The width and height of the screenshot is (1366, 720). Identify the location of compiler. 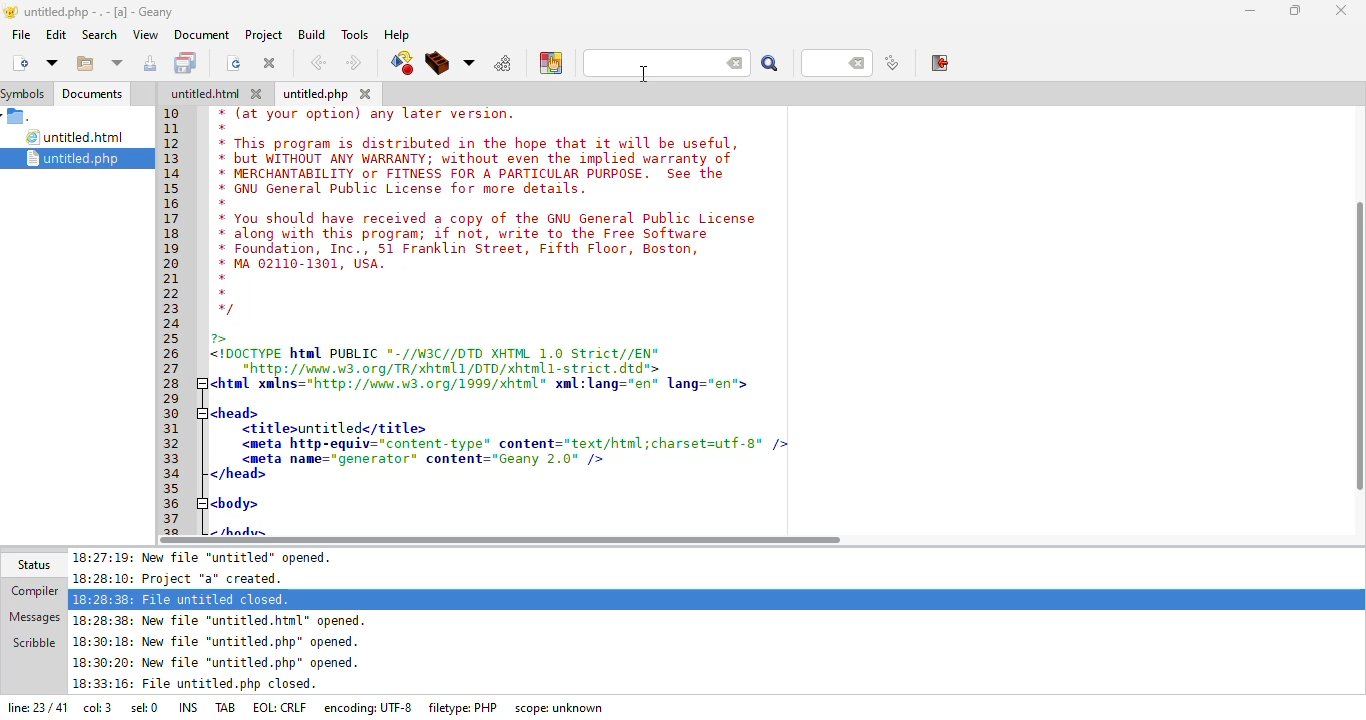
(30, 592).